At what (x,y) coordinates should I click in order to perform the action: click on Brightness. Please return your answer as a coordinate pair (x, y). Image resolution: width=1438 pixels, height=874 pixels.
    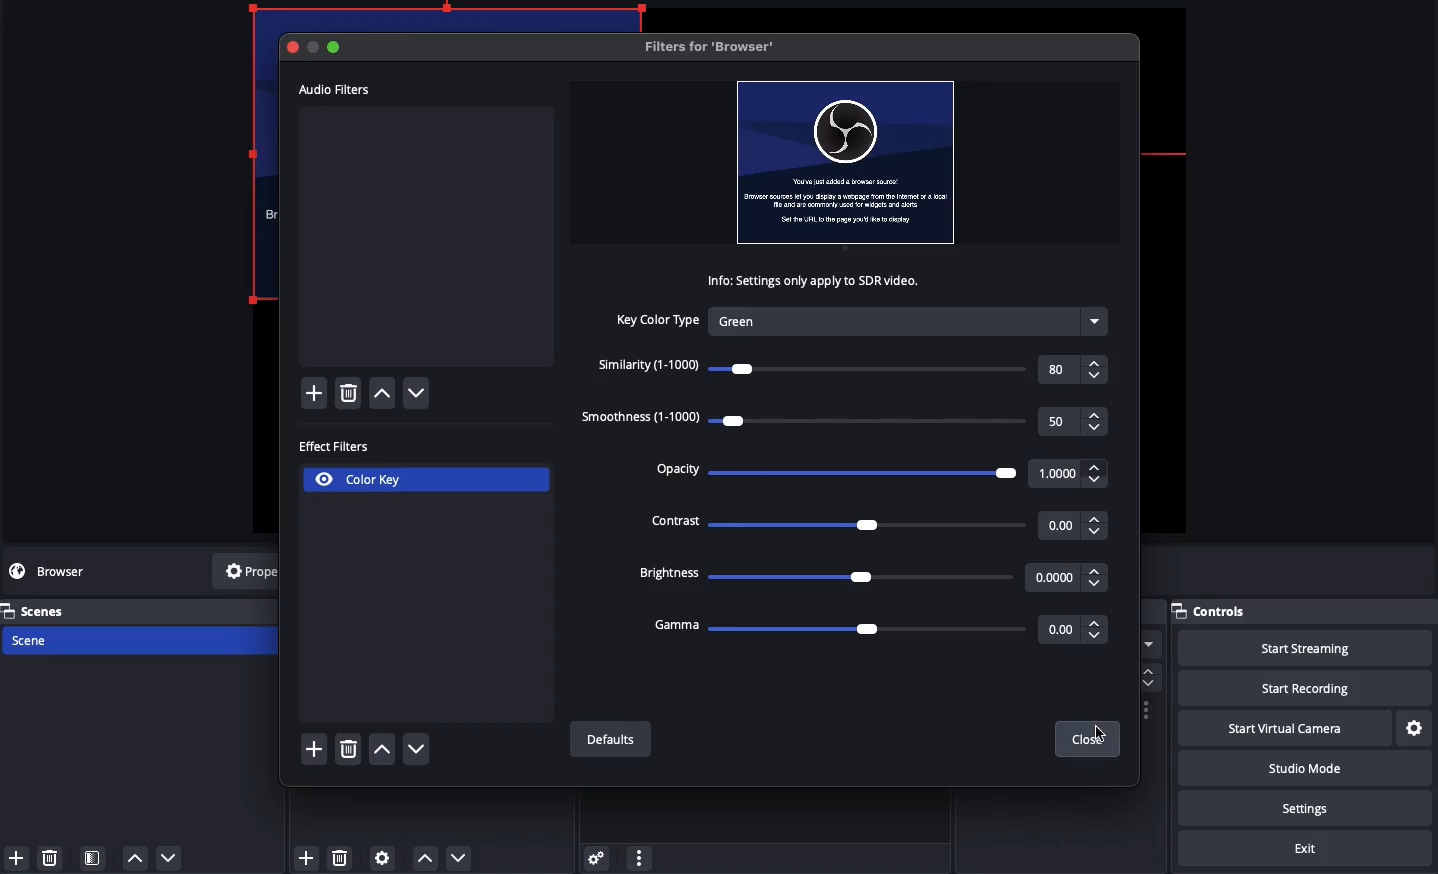
    Looking at the image, I should click on (866, 576).